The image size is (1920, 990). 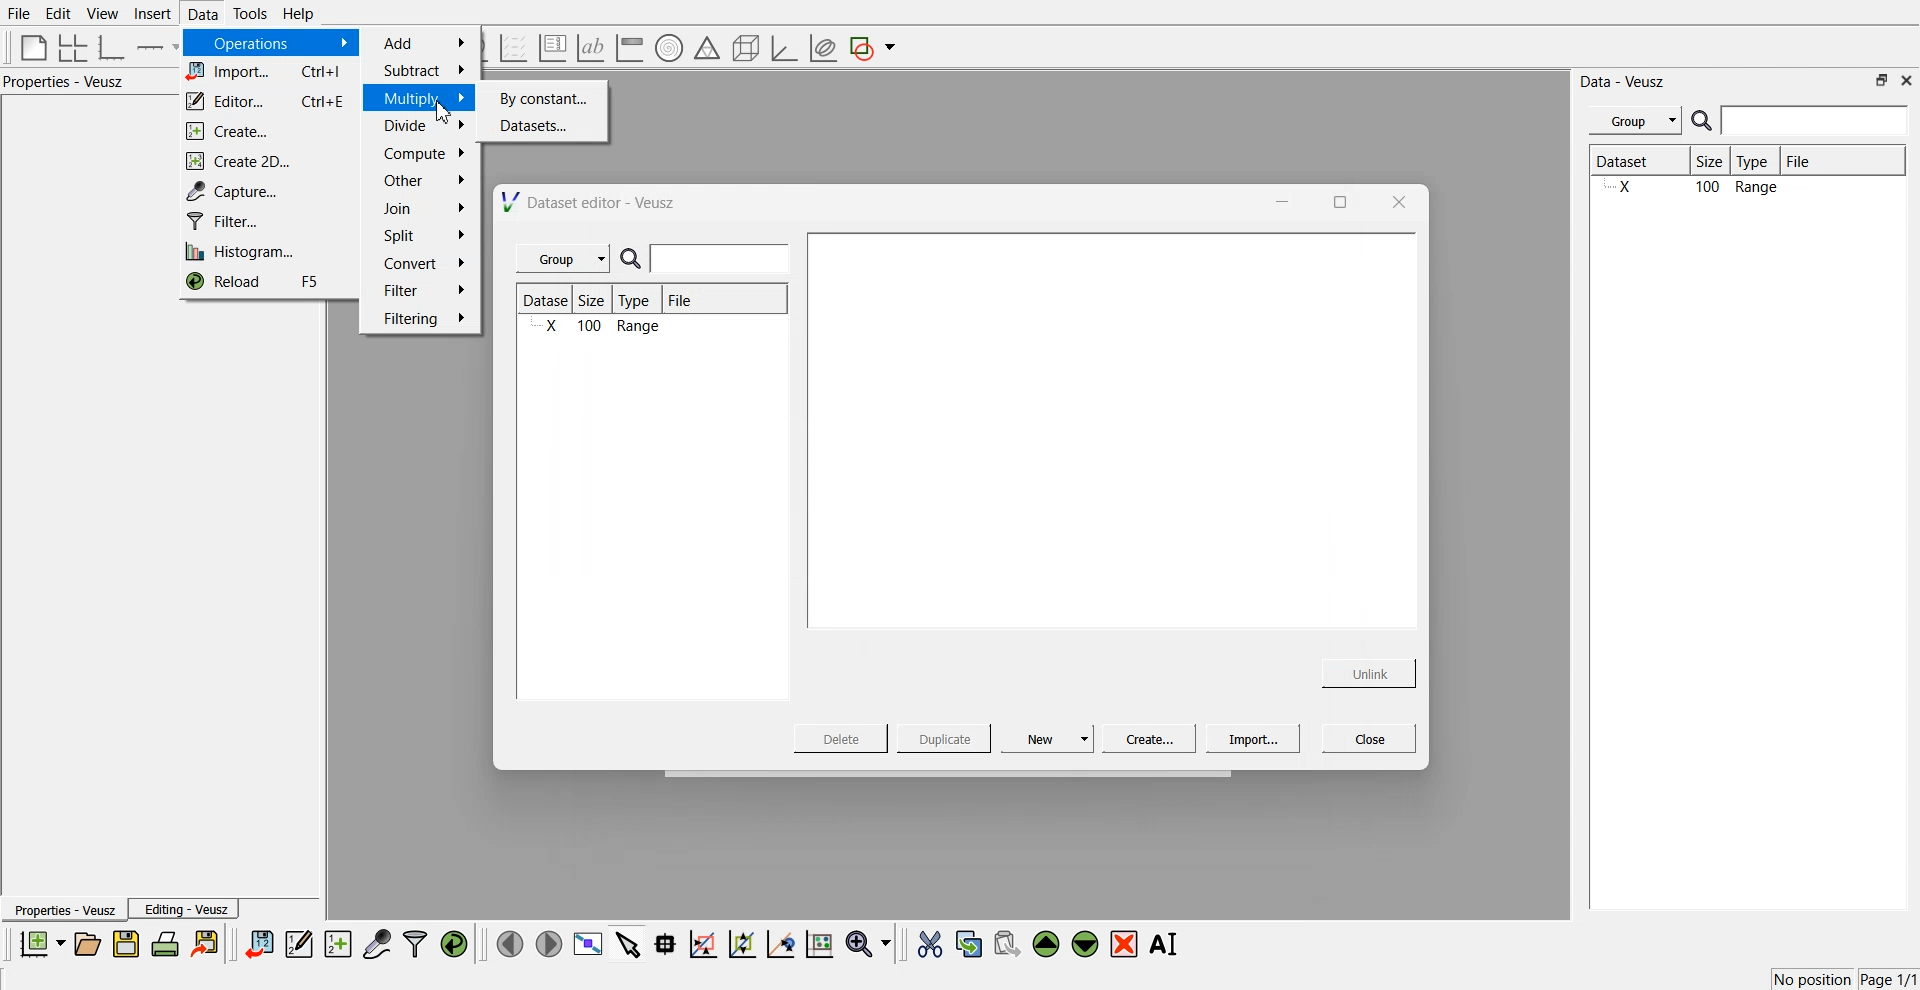 I want to click on enter search field, so click(x=1817, y=121).